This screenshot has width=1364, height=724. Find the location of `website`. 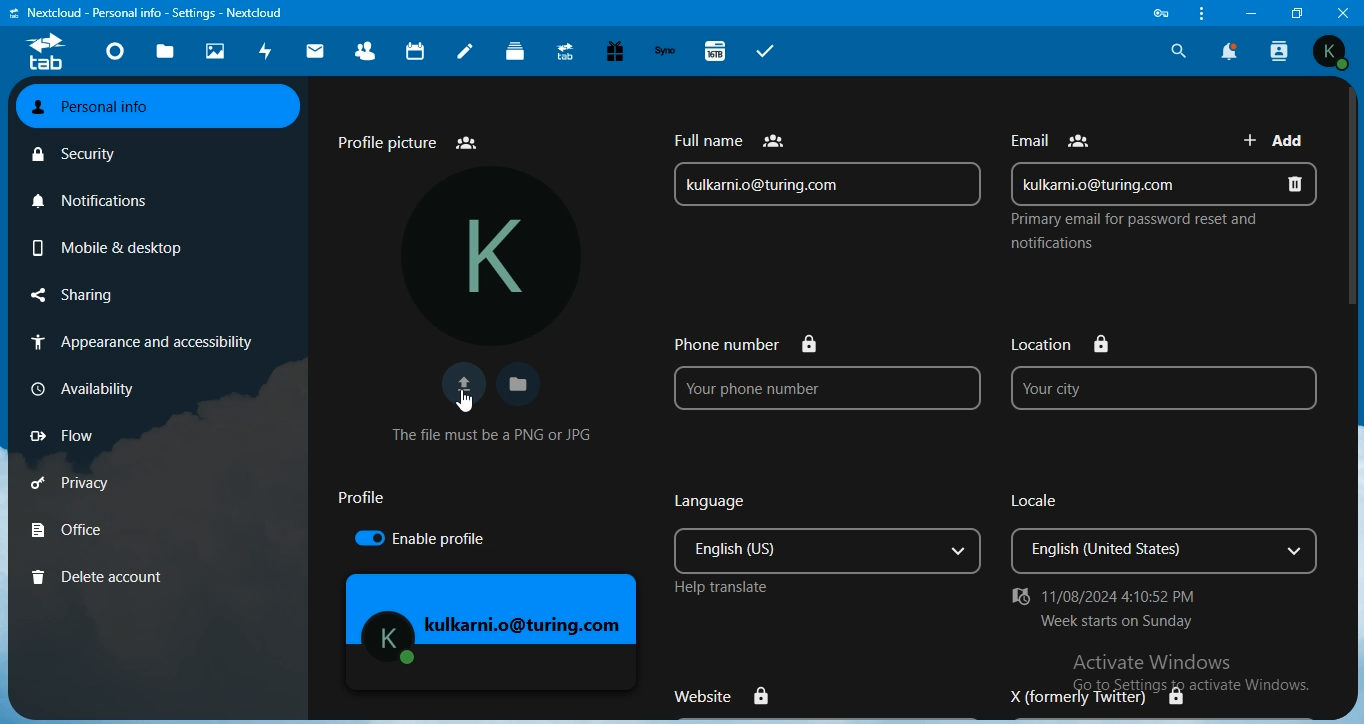

website is located at coordinates (731, 695).